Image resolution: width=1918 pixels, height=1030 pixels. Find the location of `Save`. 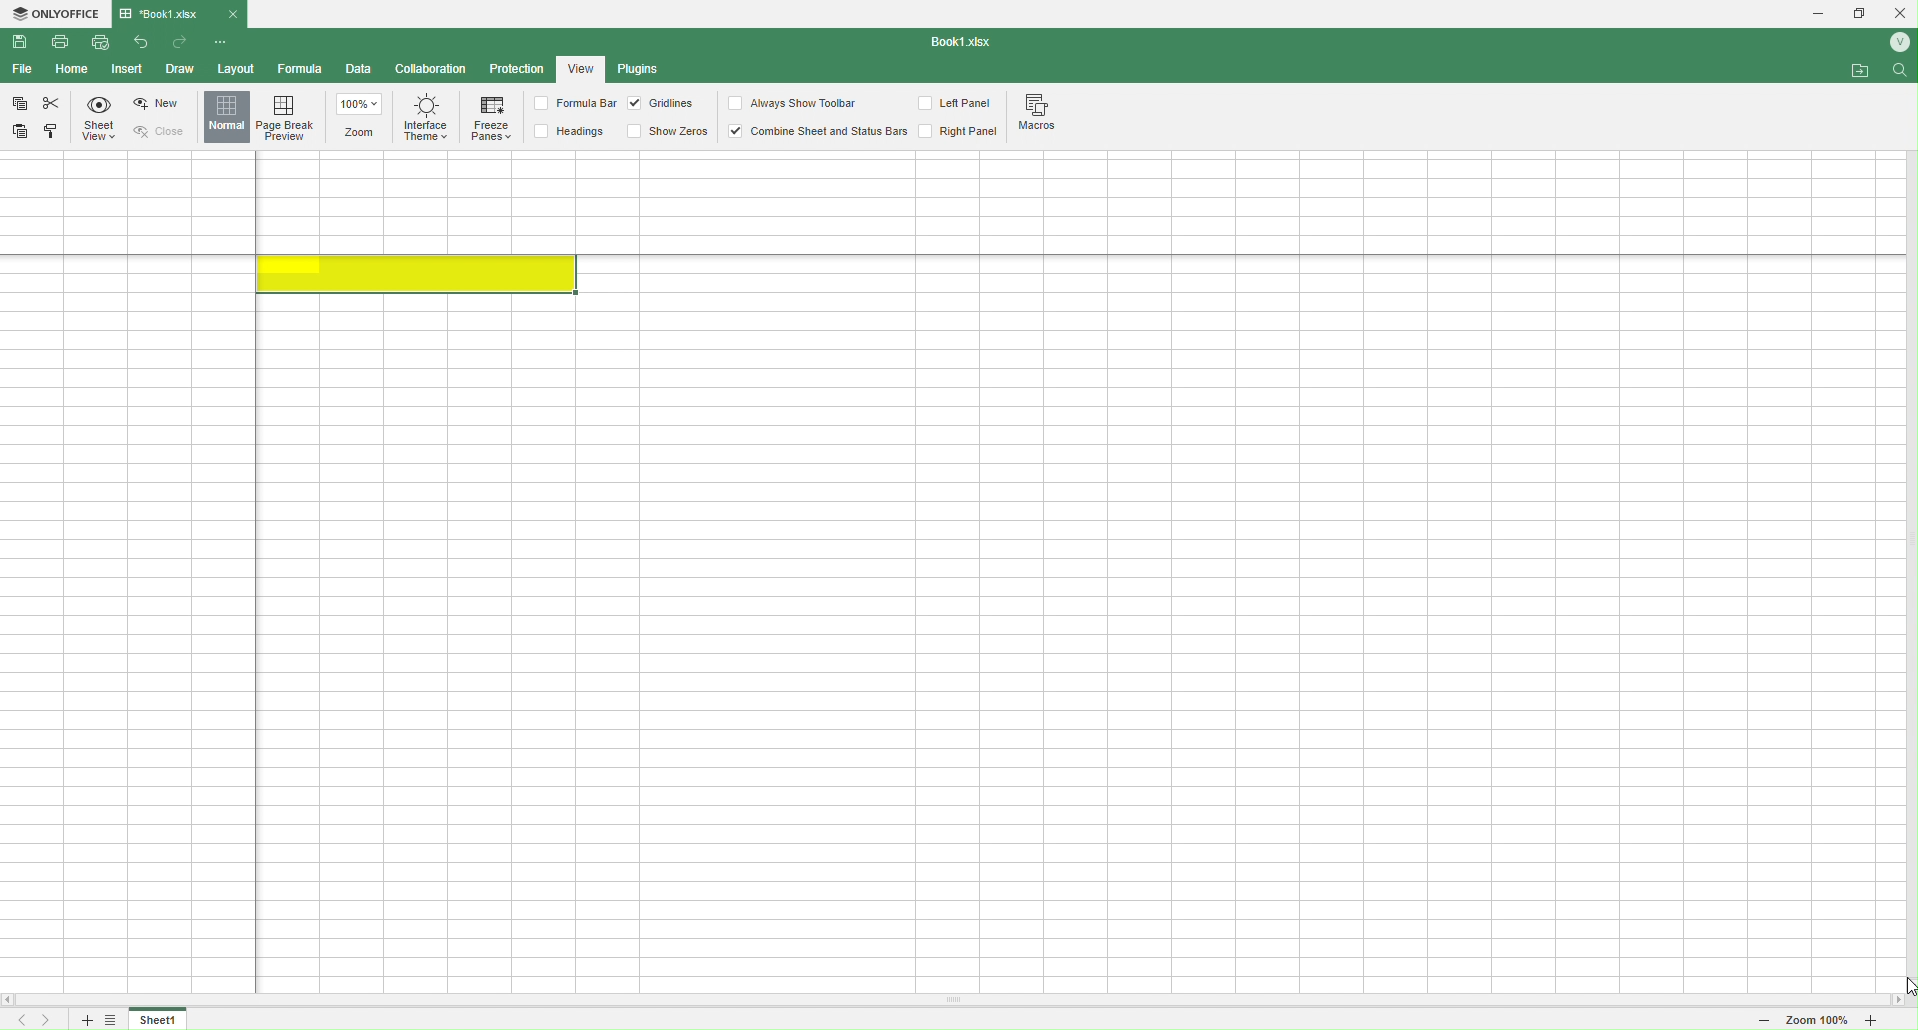

Save is located at coordinates (21, 42).